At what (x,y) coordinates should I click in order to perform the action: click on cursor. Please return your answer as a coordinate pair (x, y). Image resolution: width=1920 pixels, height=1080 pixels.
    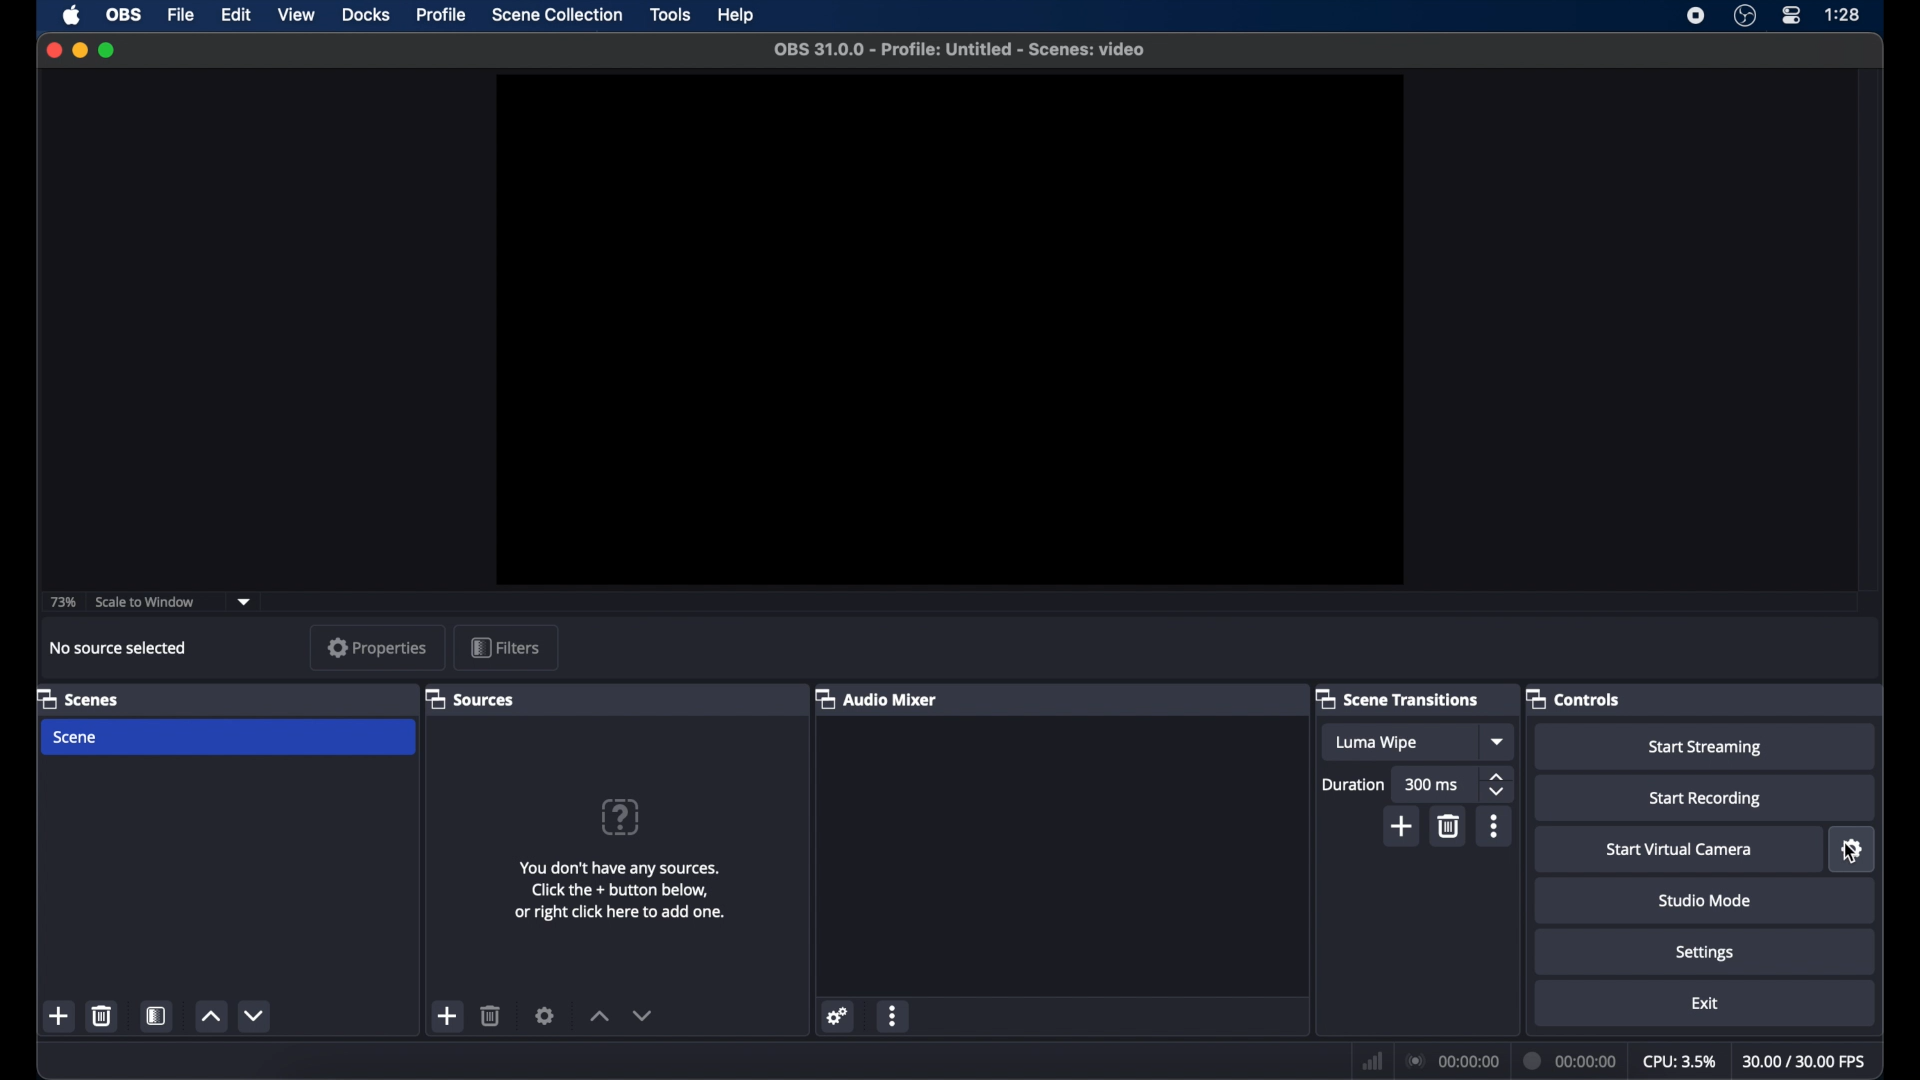
    Looking at the image, I should click on (1849, 853).